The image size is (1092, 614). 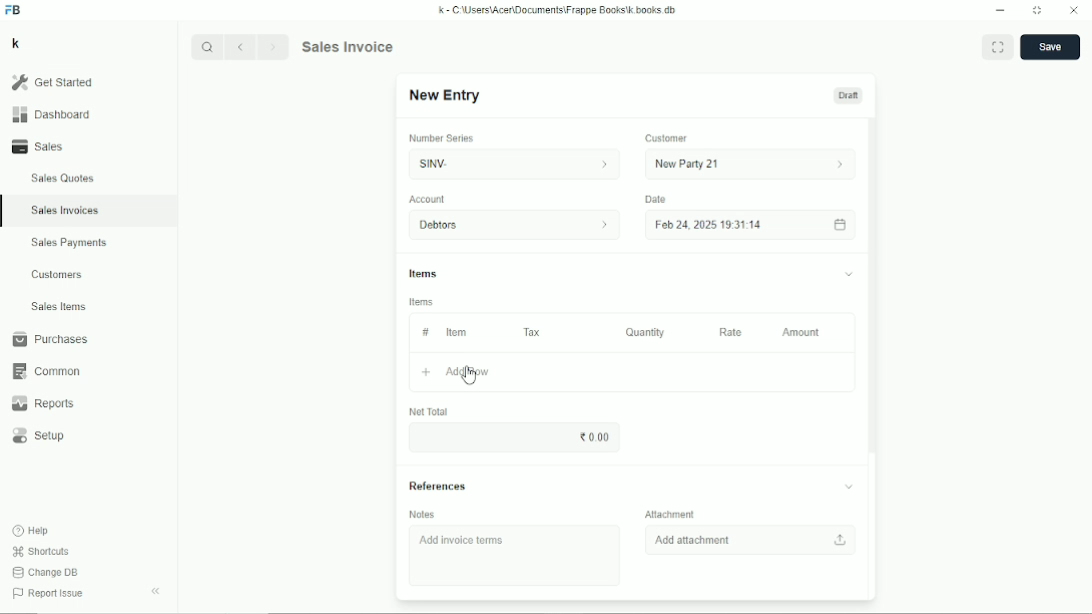 I want to click on Rate, so click(x=730, y=332).